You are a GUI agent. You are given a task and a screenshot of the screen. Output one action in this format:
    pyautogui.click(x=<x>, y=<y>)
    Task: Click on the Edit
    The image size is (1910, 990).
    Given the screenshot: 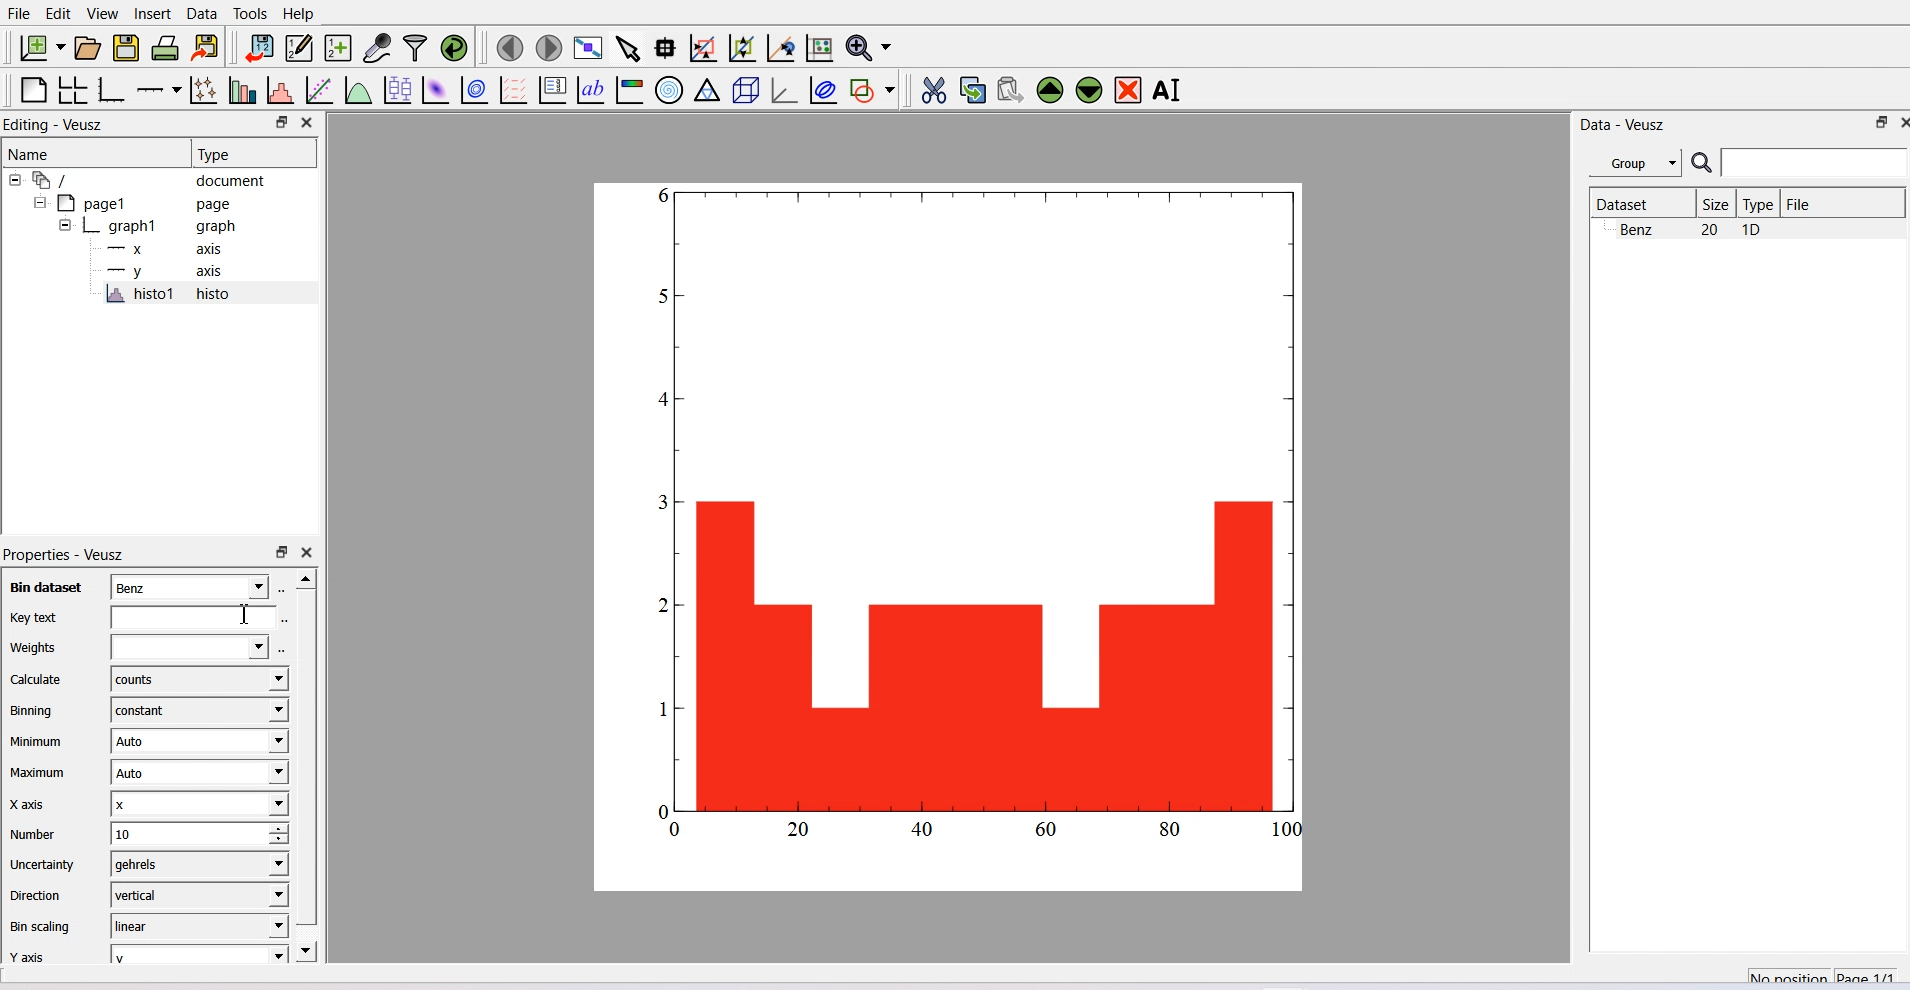 What is the action you would take?
    pyautogui.click(x=59, y=14)
    